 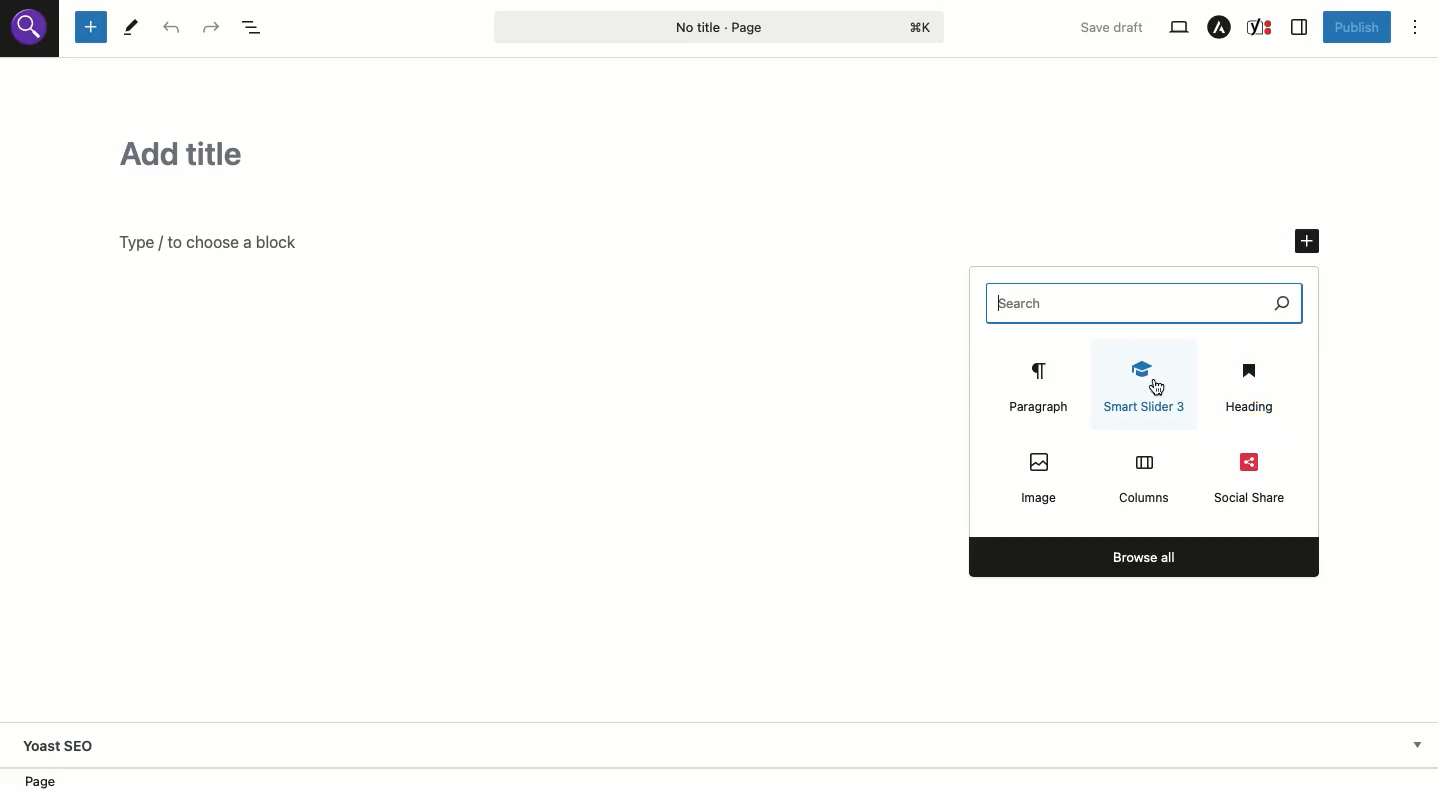 I want to click on Save draft, so click(x=1113, y=27).